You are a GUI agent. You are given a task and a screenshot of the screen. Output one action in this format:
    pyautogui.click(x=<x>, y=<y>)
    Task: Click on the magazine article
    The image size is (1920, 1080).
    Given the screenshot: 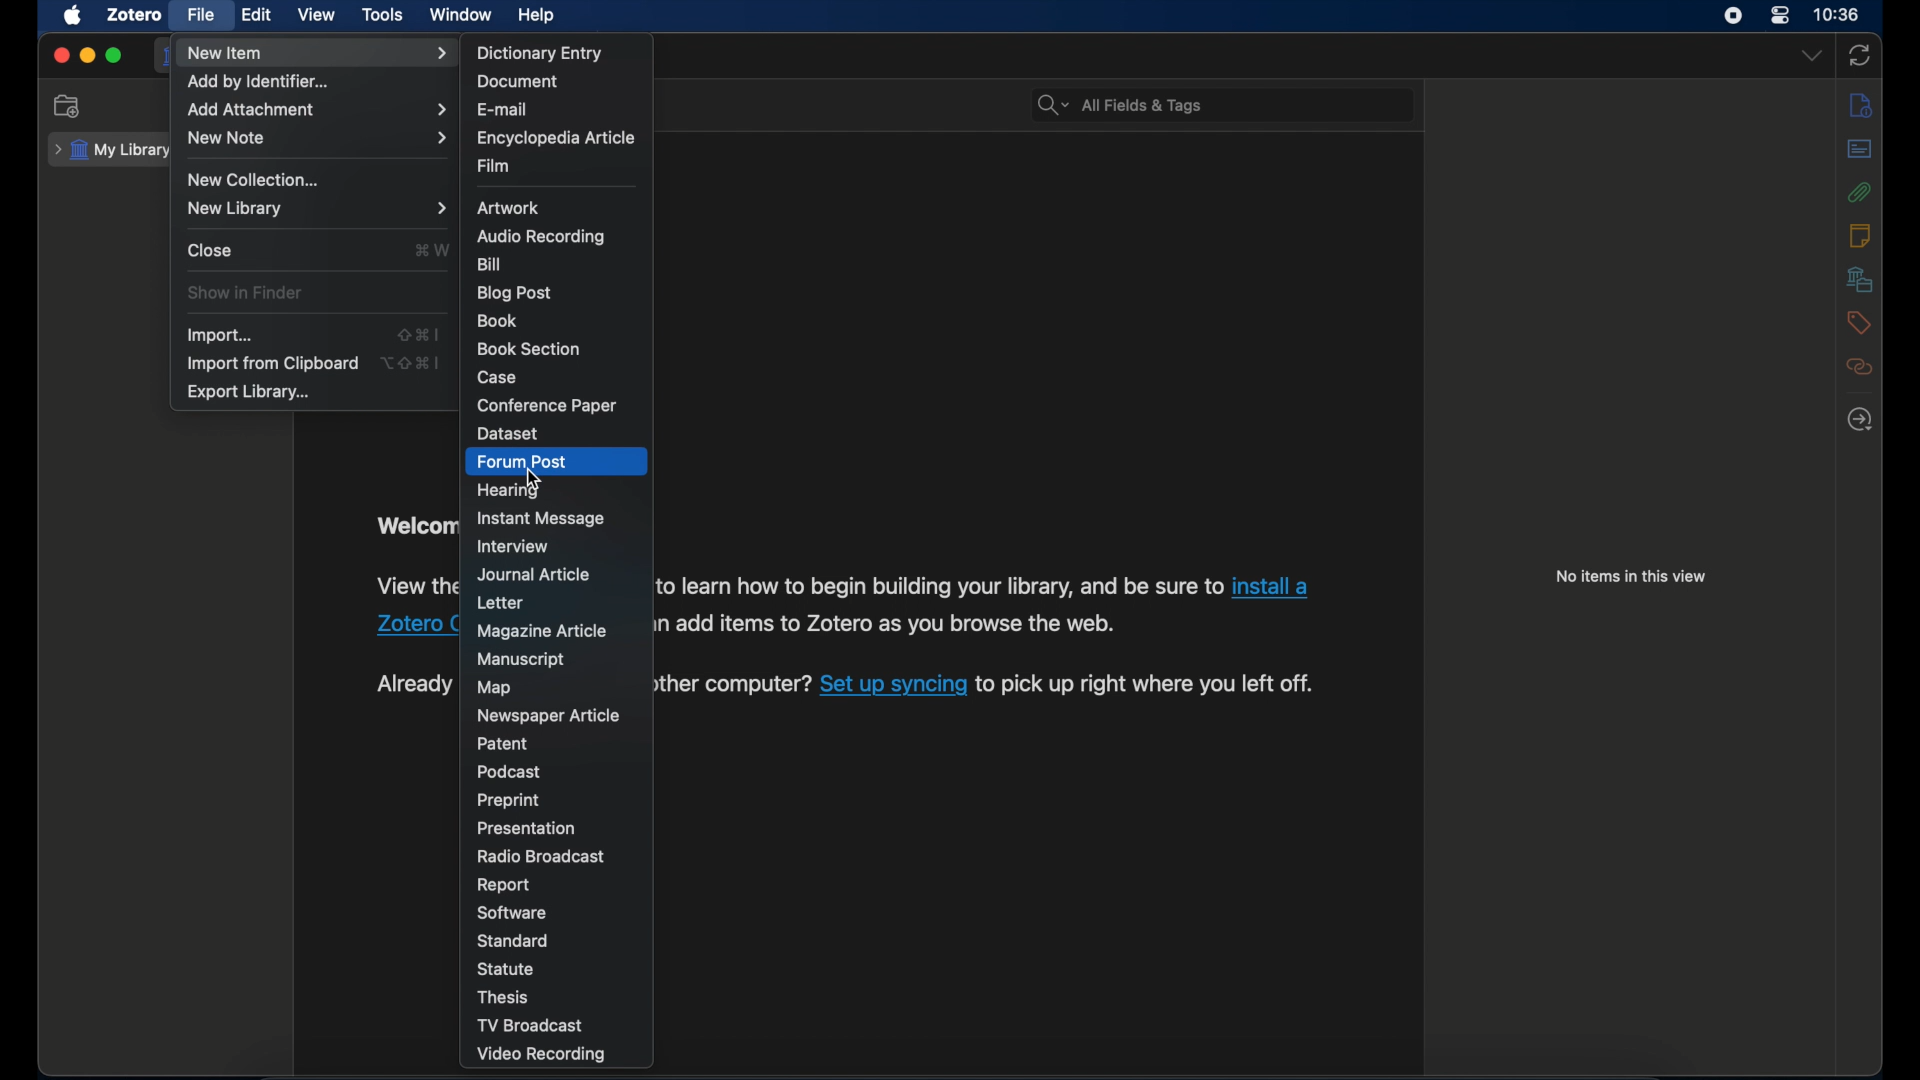 What is the action you would take?
    pyautogui.click(x=544, y=632)
    